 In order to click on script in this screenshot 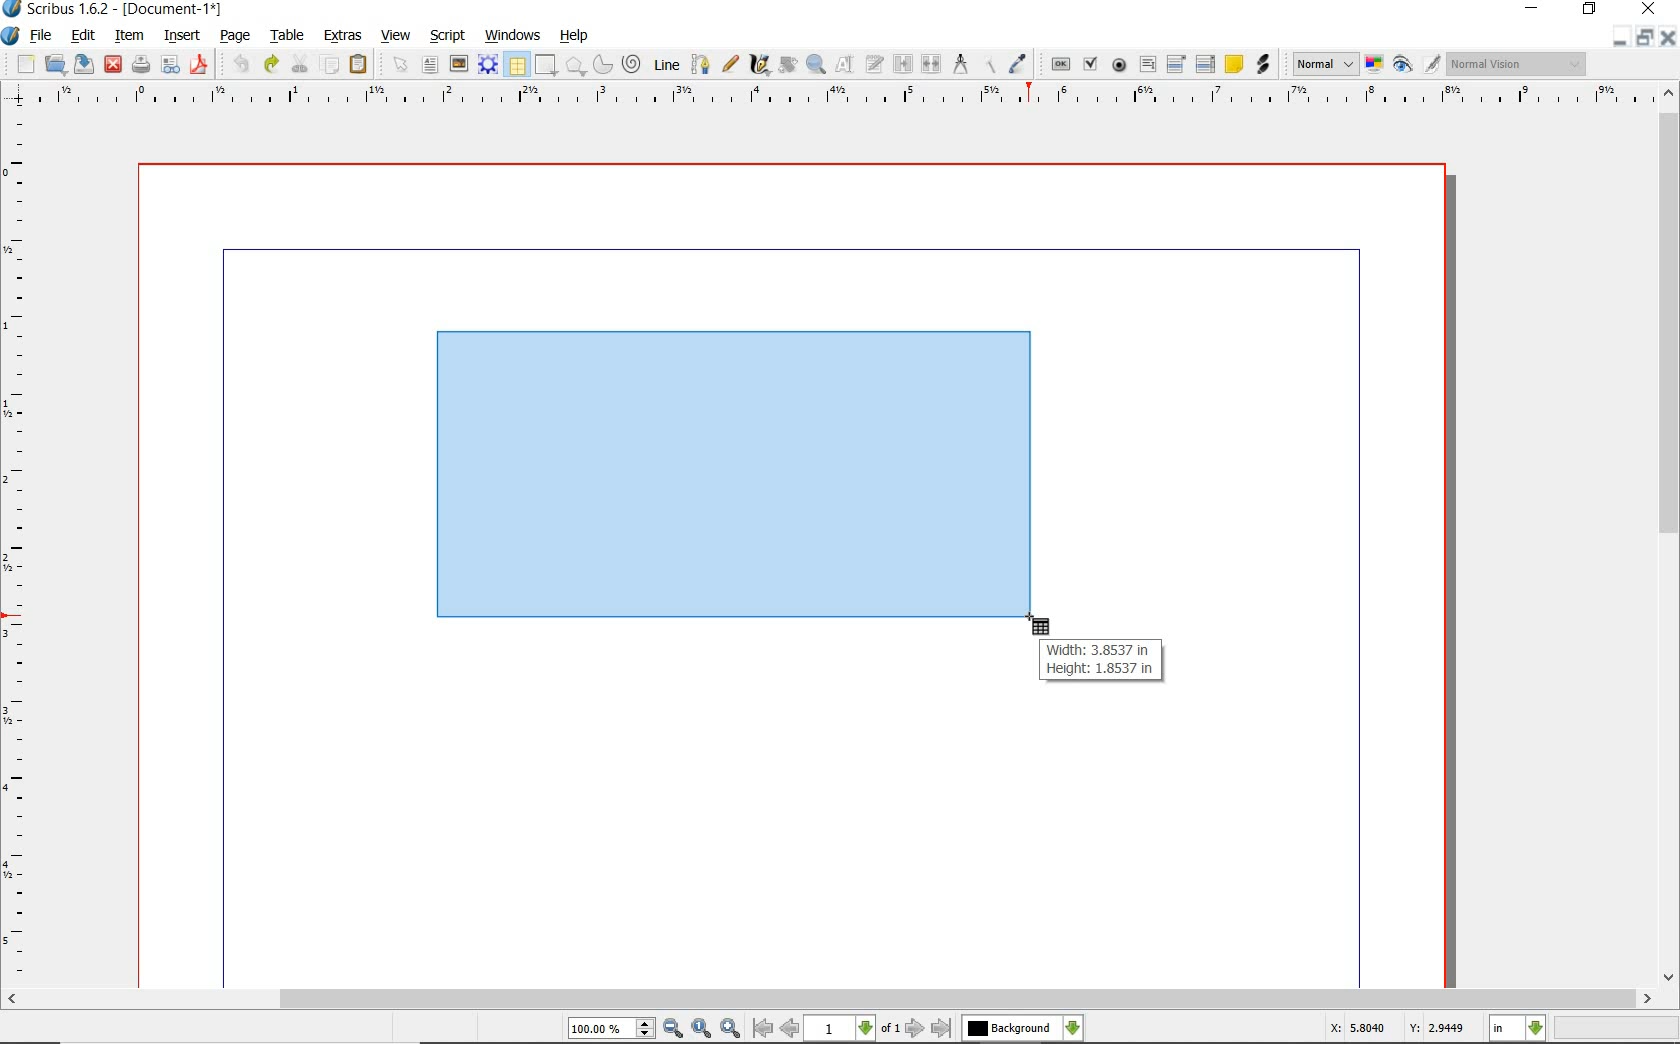, I will do `click(449, 36)`.